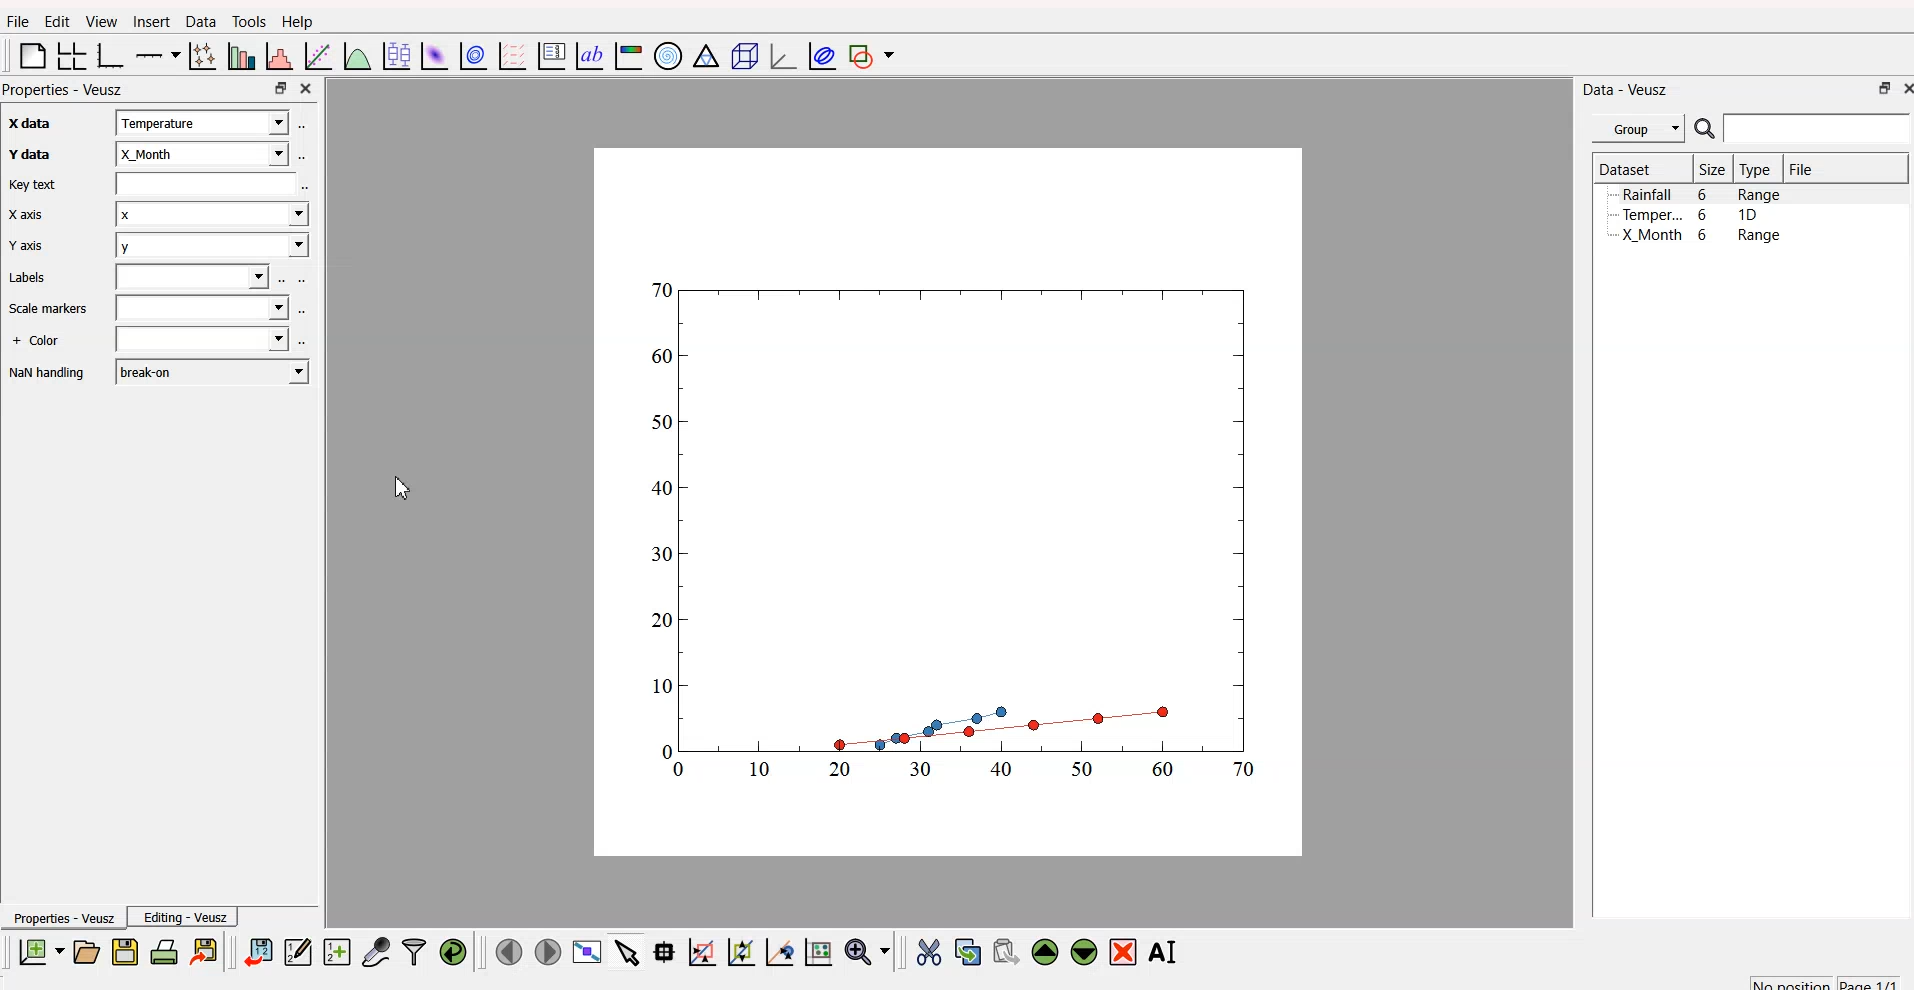  What do you see at coordinates (238, 55) in the screenshot?
I see `plot bar chart` at bounding box center [238, 55].